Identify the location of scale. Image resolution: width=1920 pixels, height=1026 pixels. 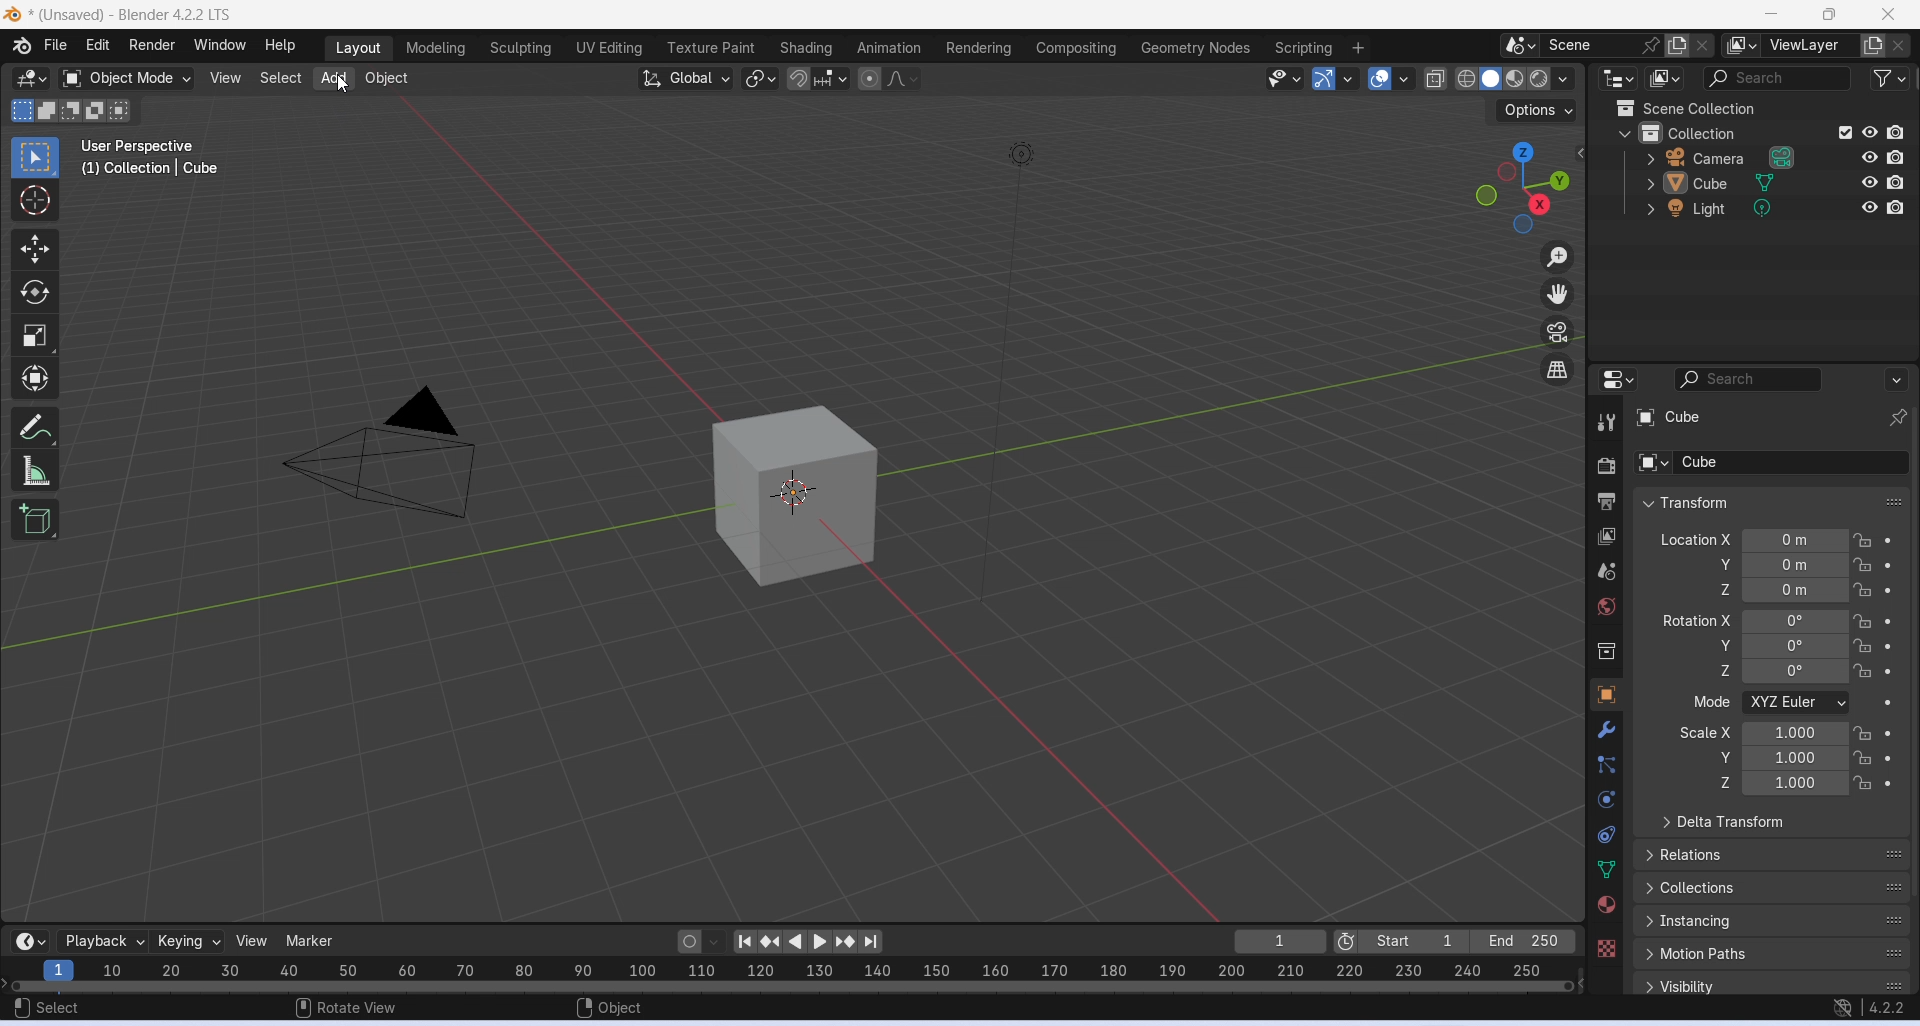
(1794, 784).